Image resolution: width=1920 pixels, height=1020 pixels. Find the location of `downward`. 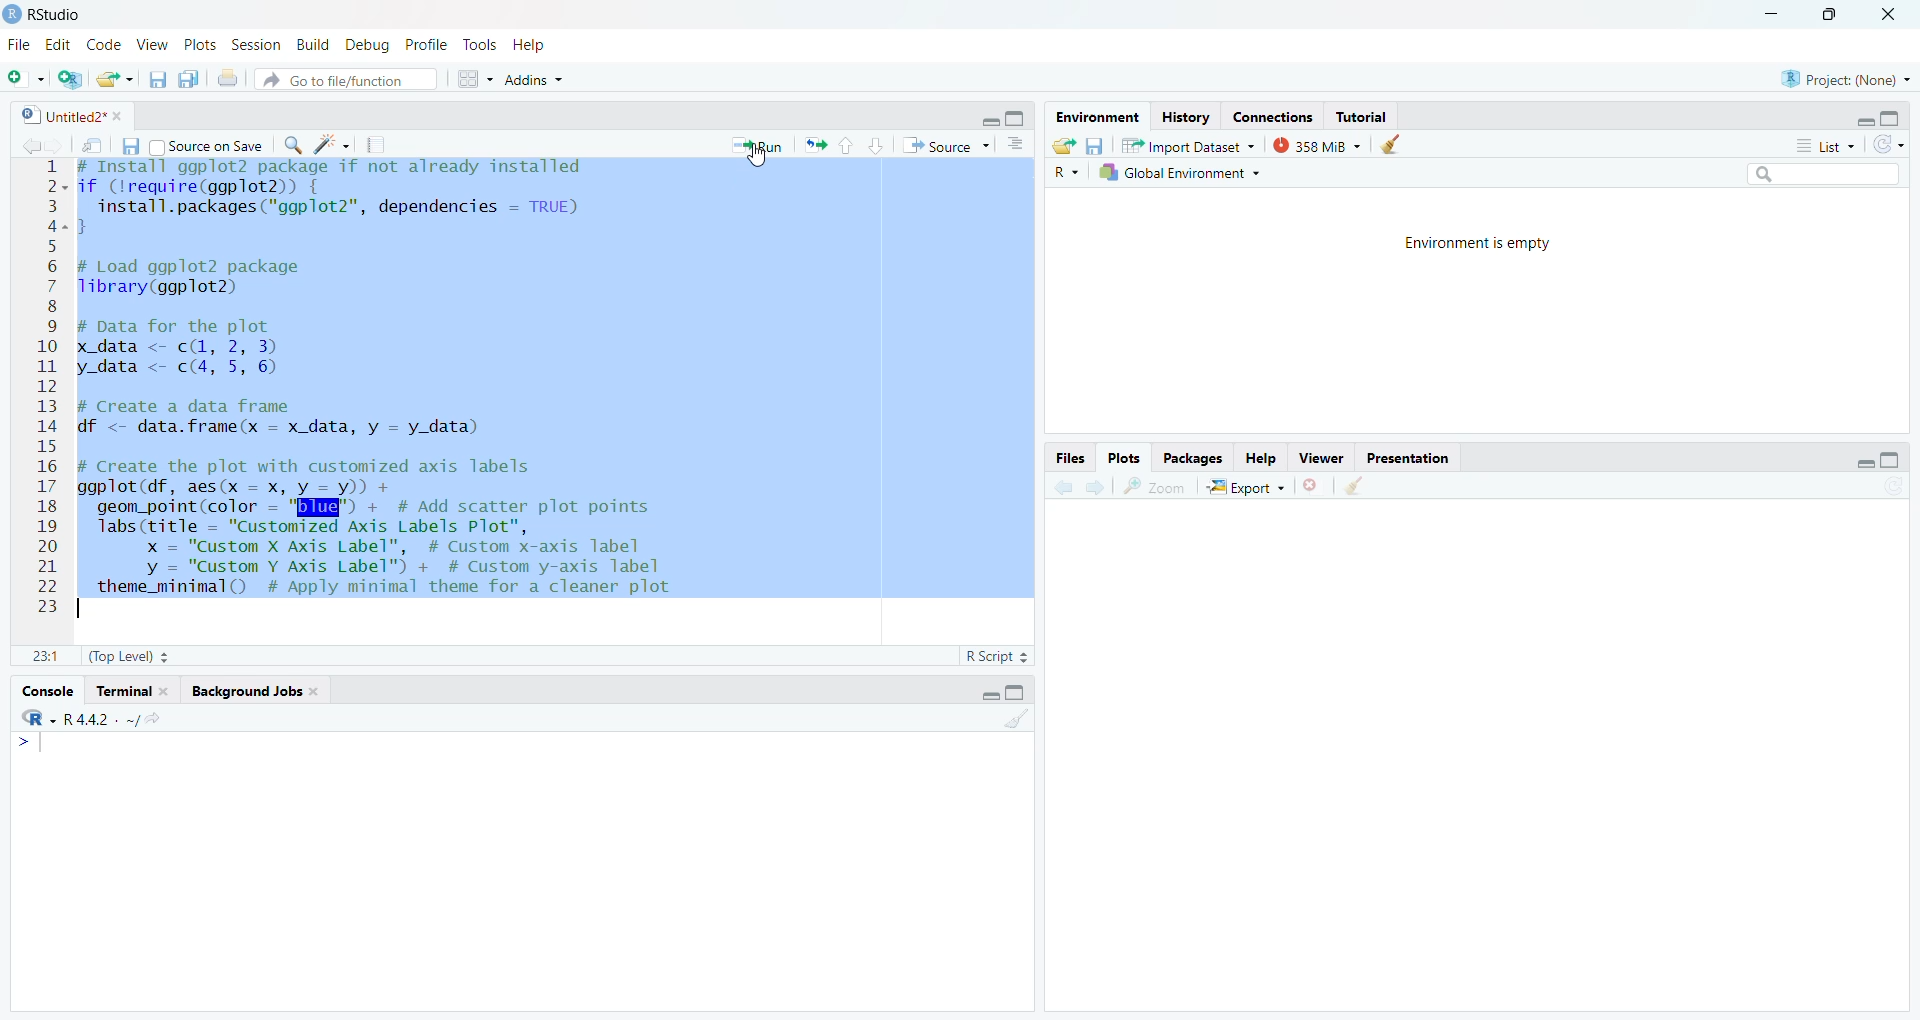

downward is located at coordinates (878, 148).